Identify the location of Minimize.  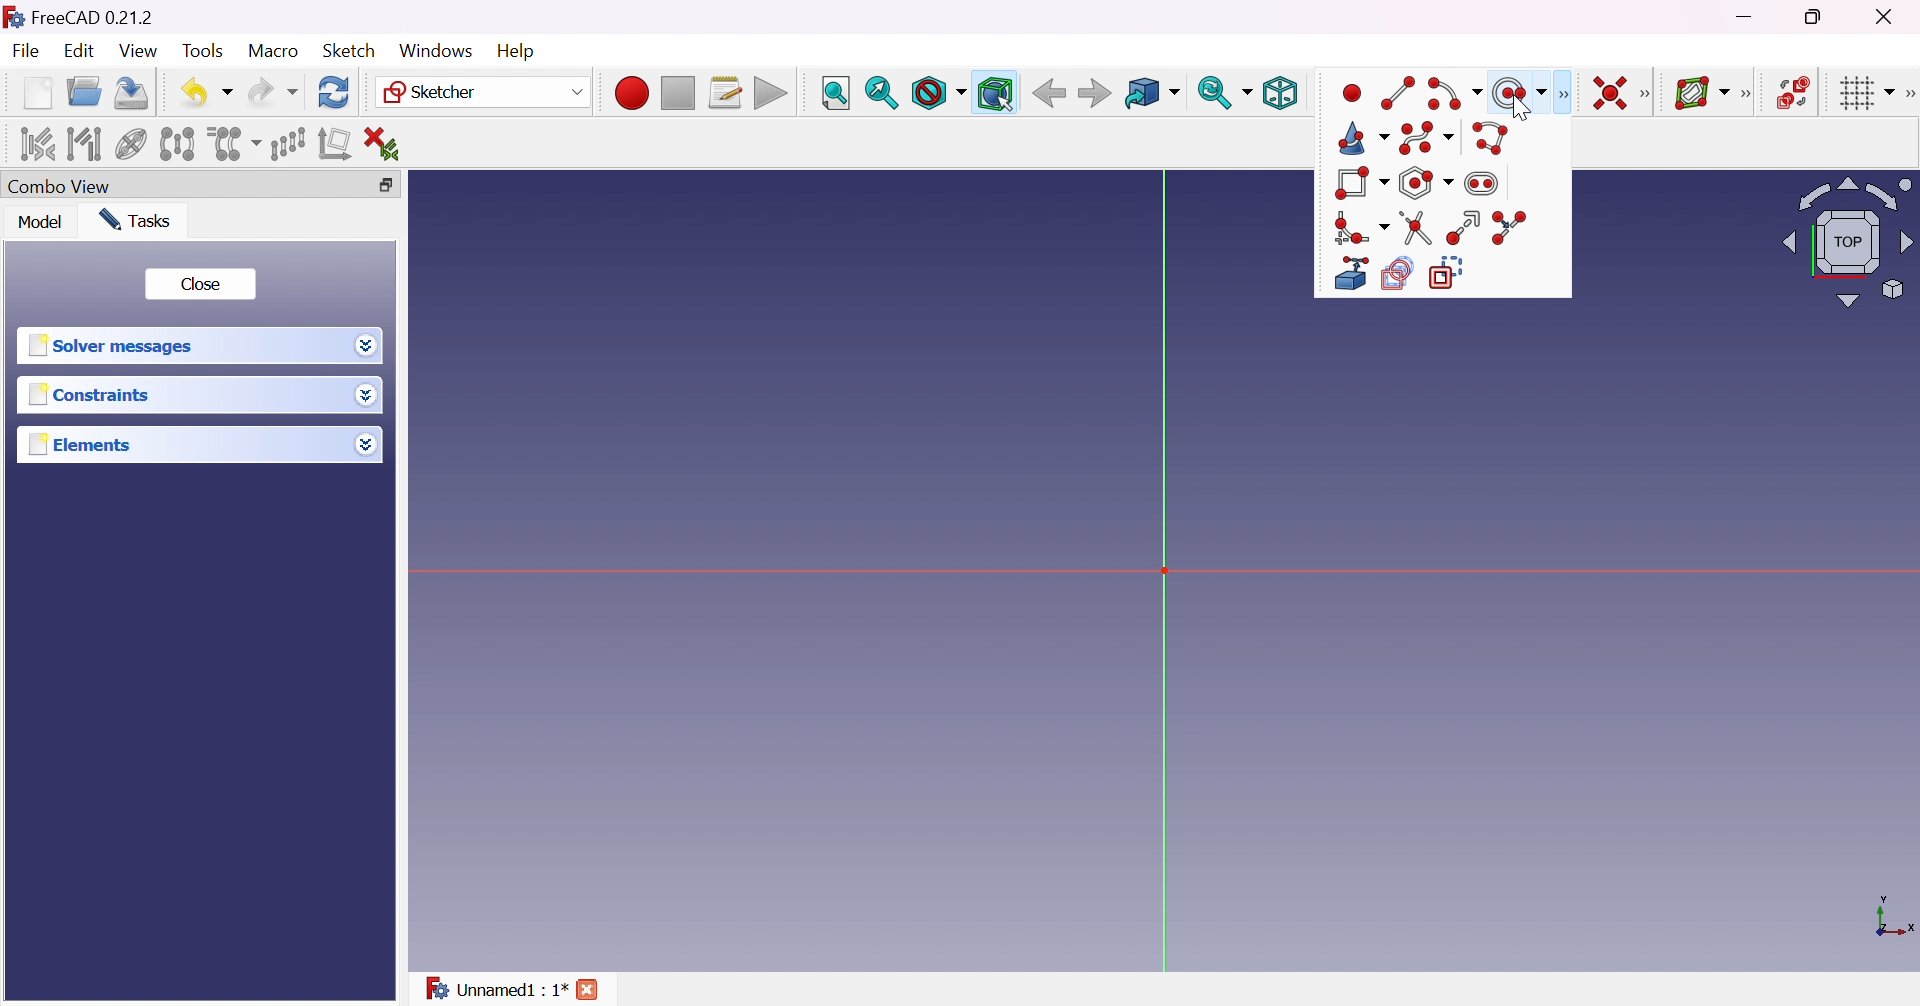
(1749, 17).